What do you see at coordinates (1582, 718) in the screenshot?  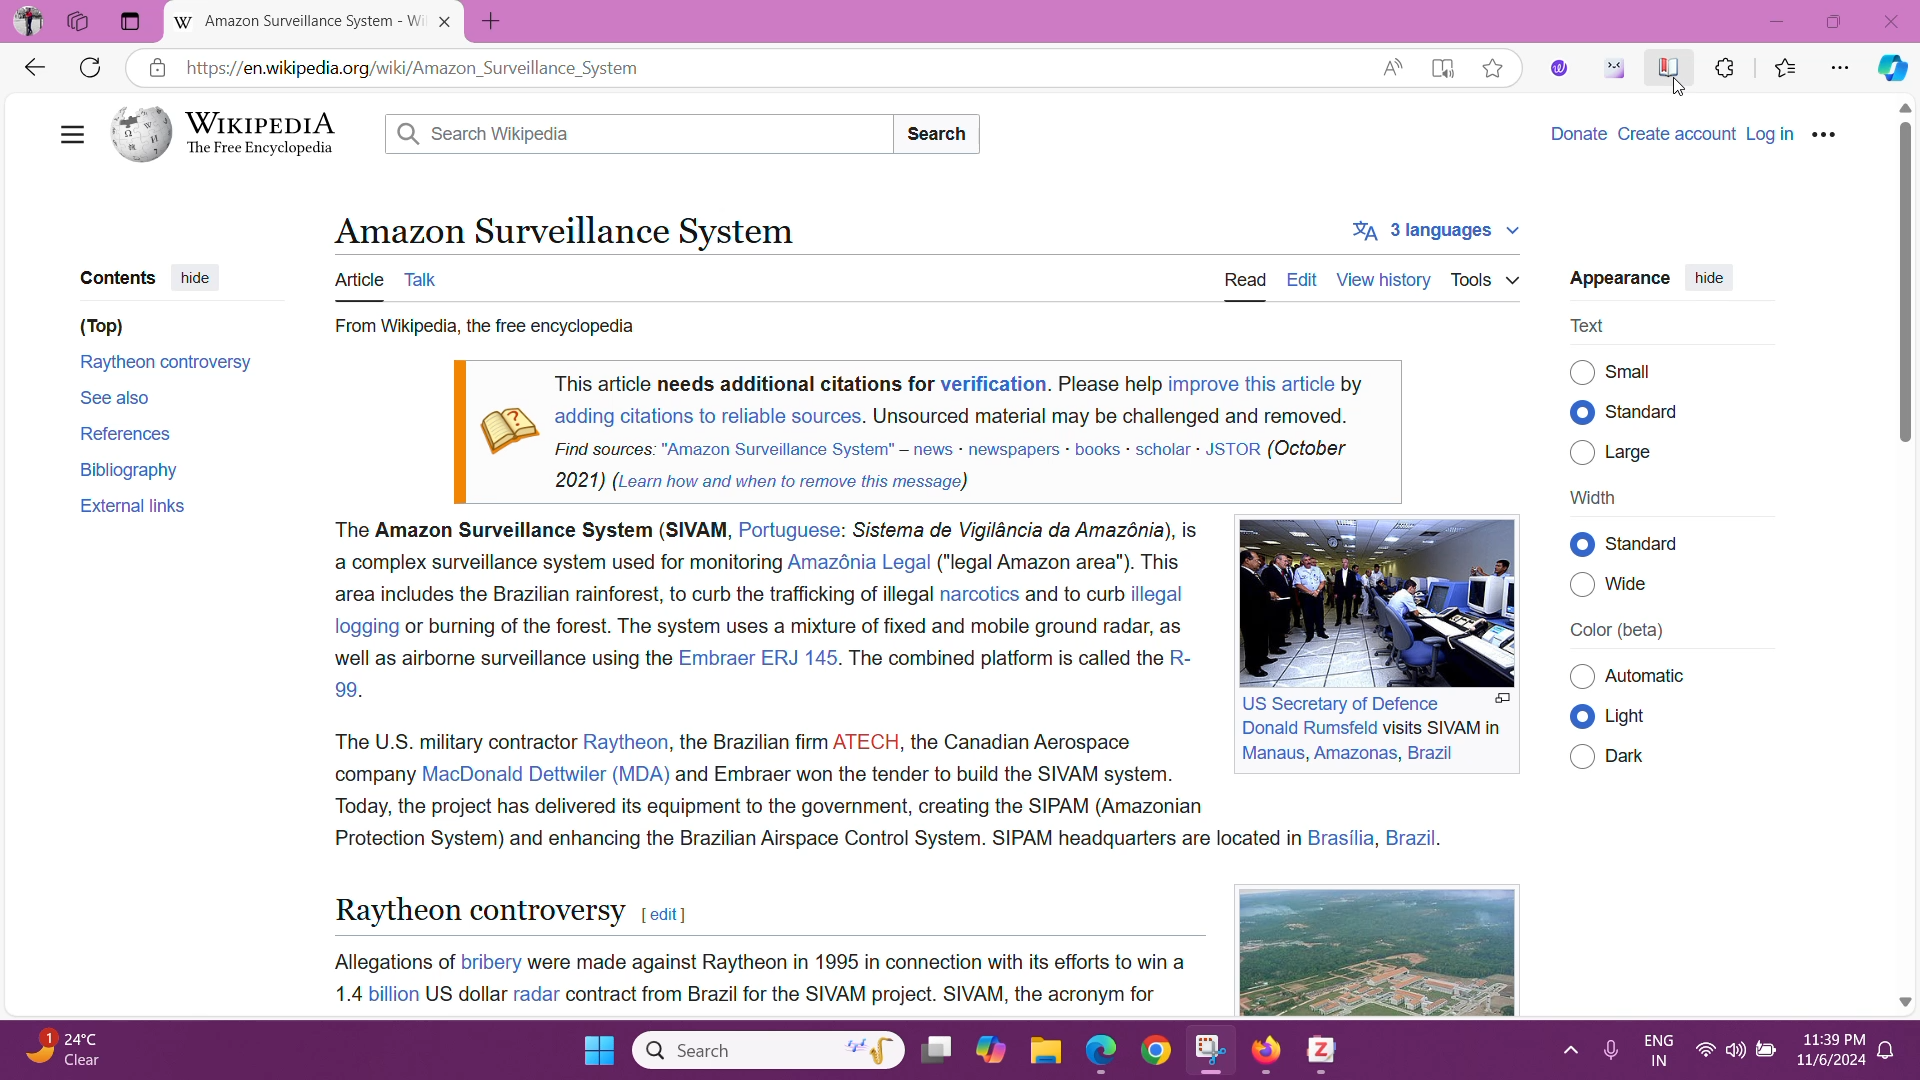 I see `Selected` at bounding box center [1582, 718].